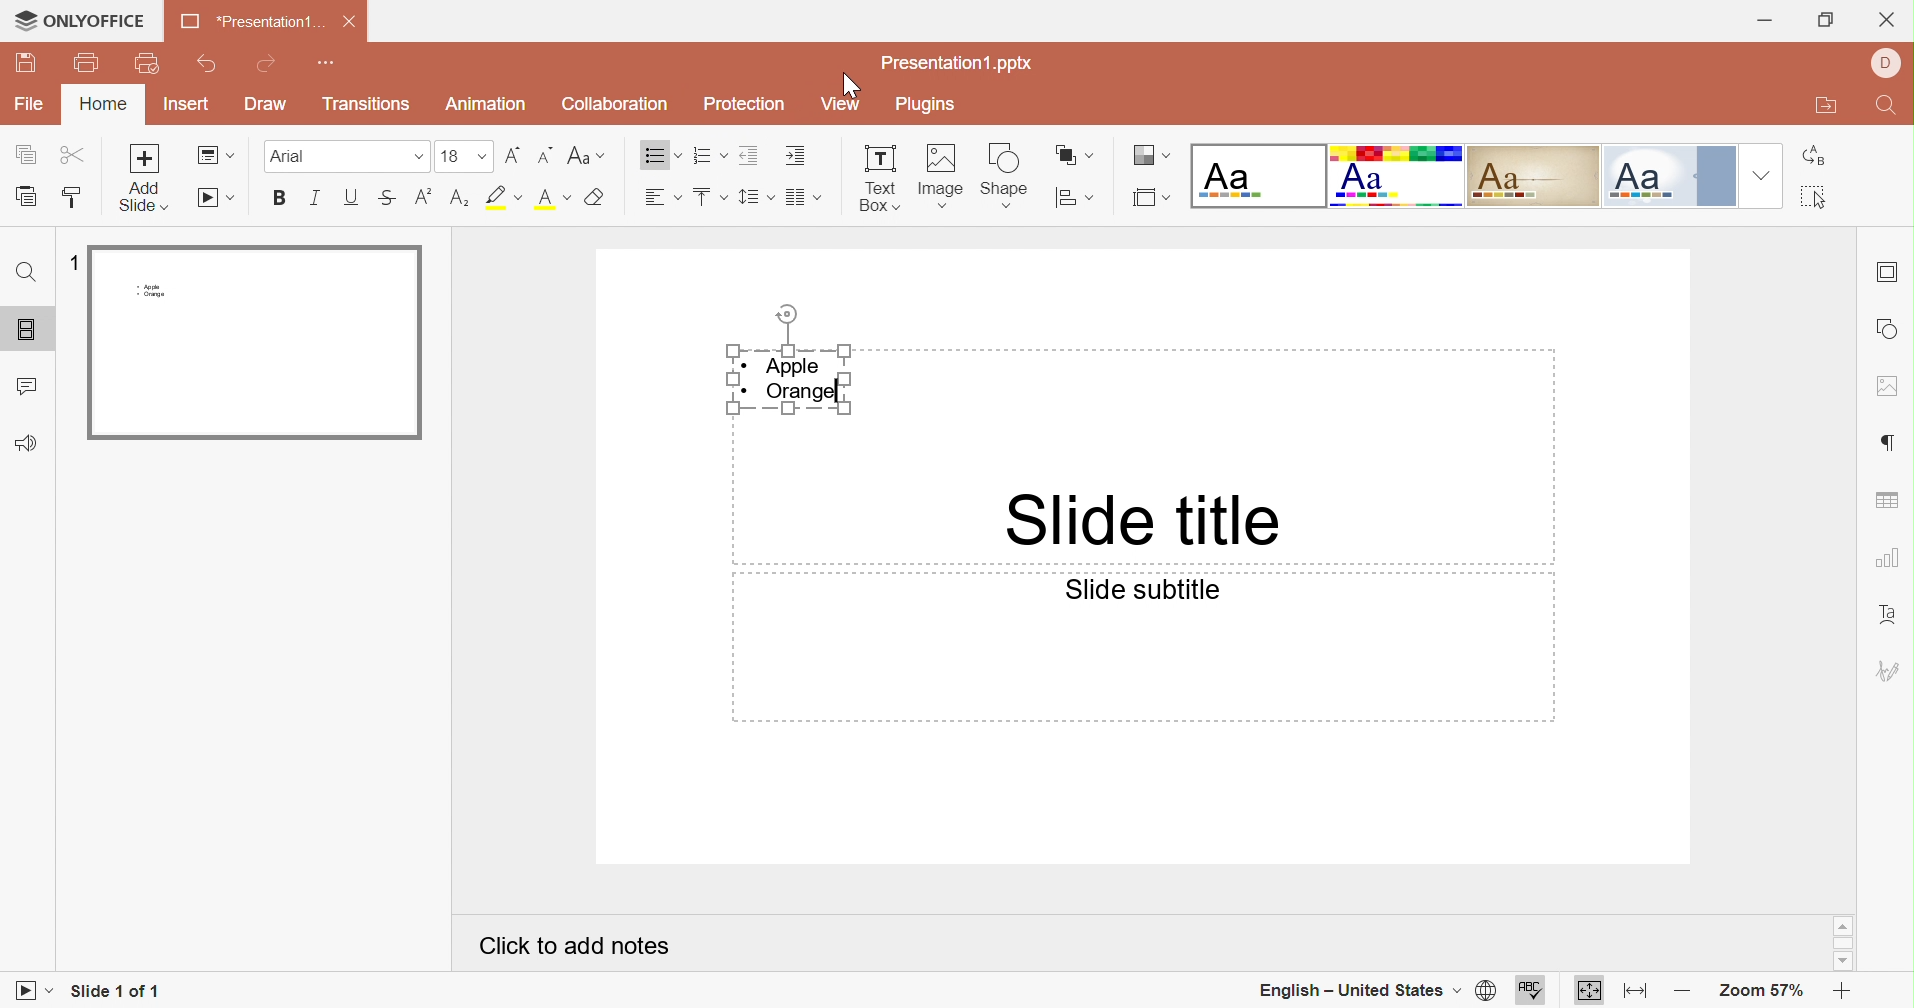 This screenshot has height=1008, width=1914. What do you see at coordinates (23, 275) in the screenshot?
I see `Find` at bounding box center [23, 275].